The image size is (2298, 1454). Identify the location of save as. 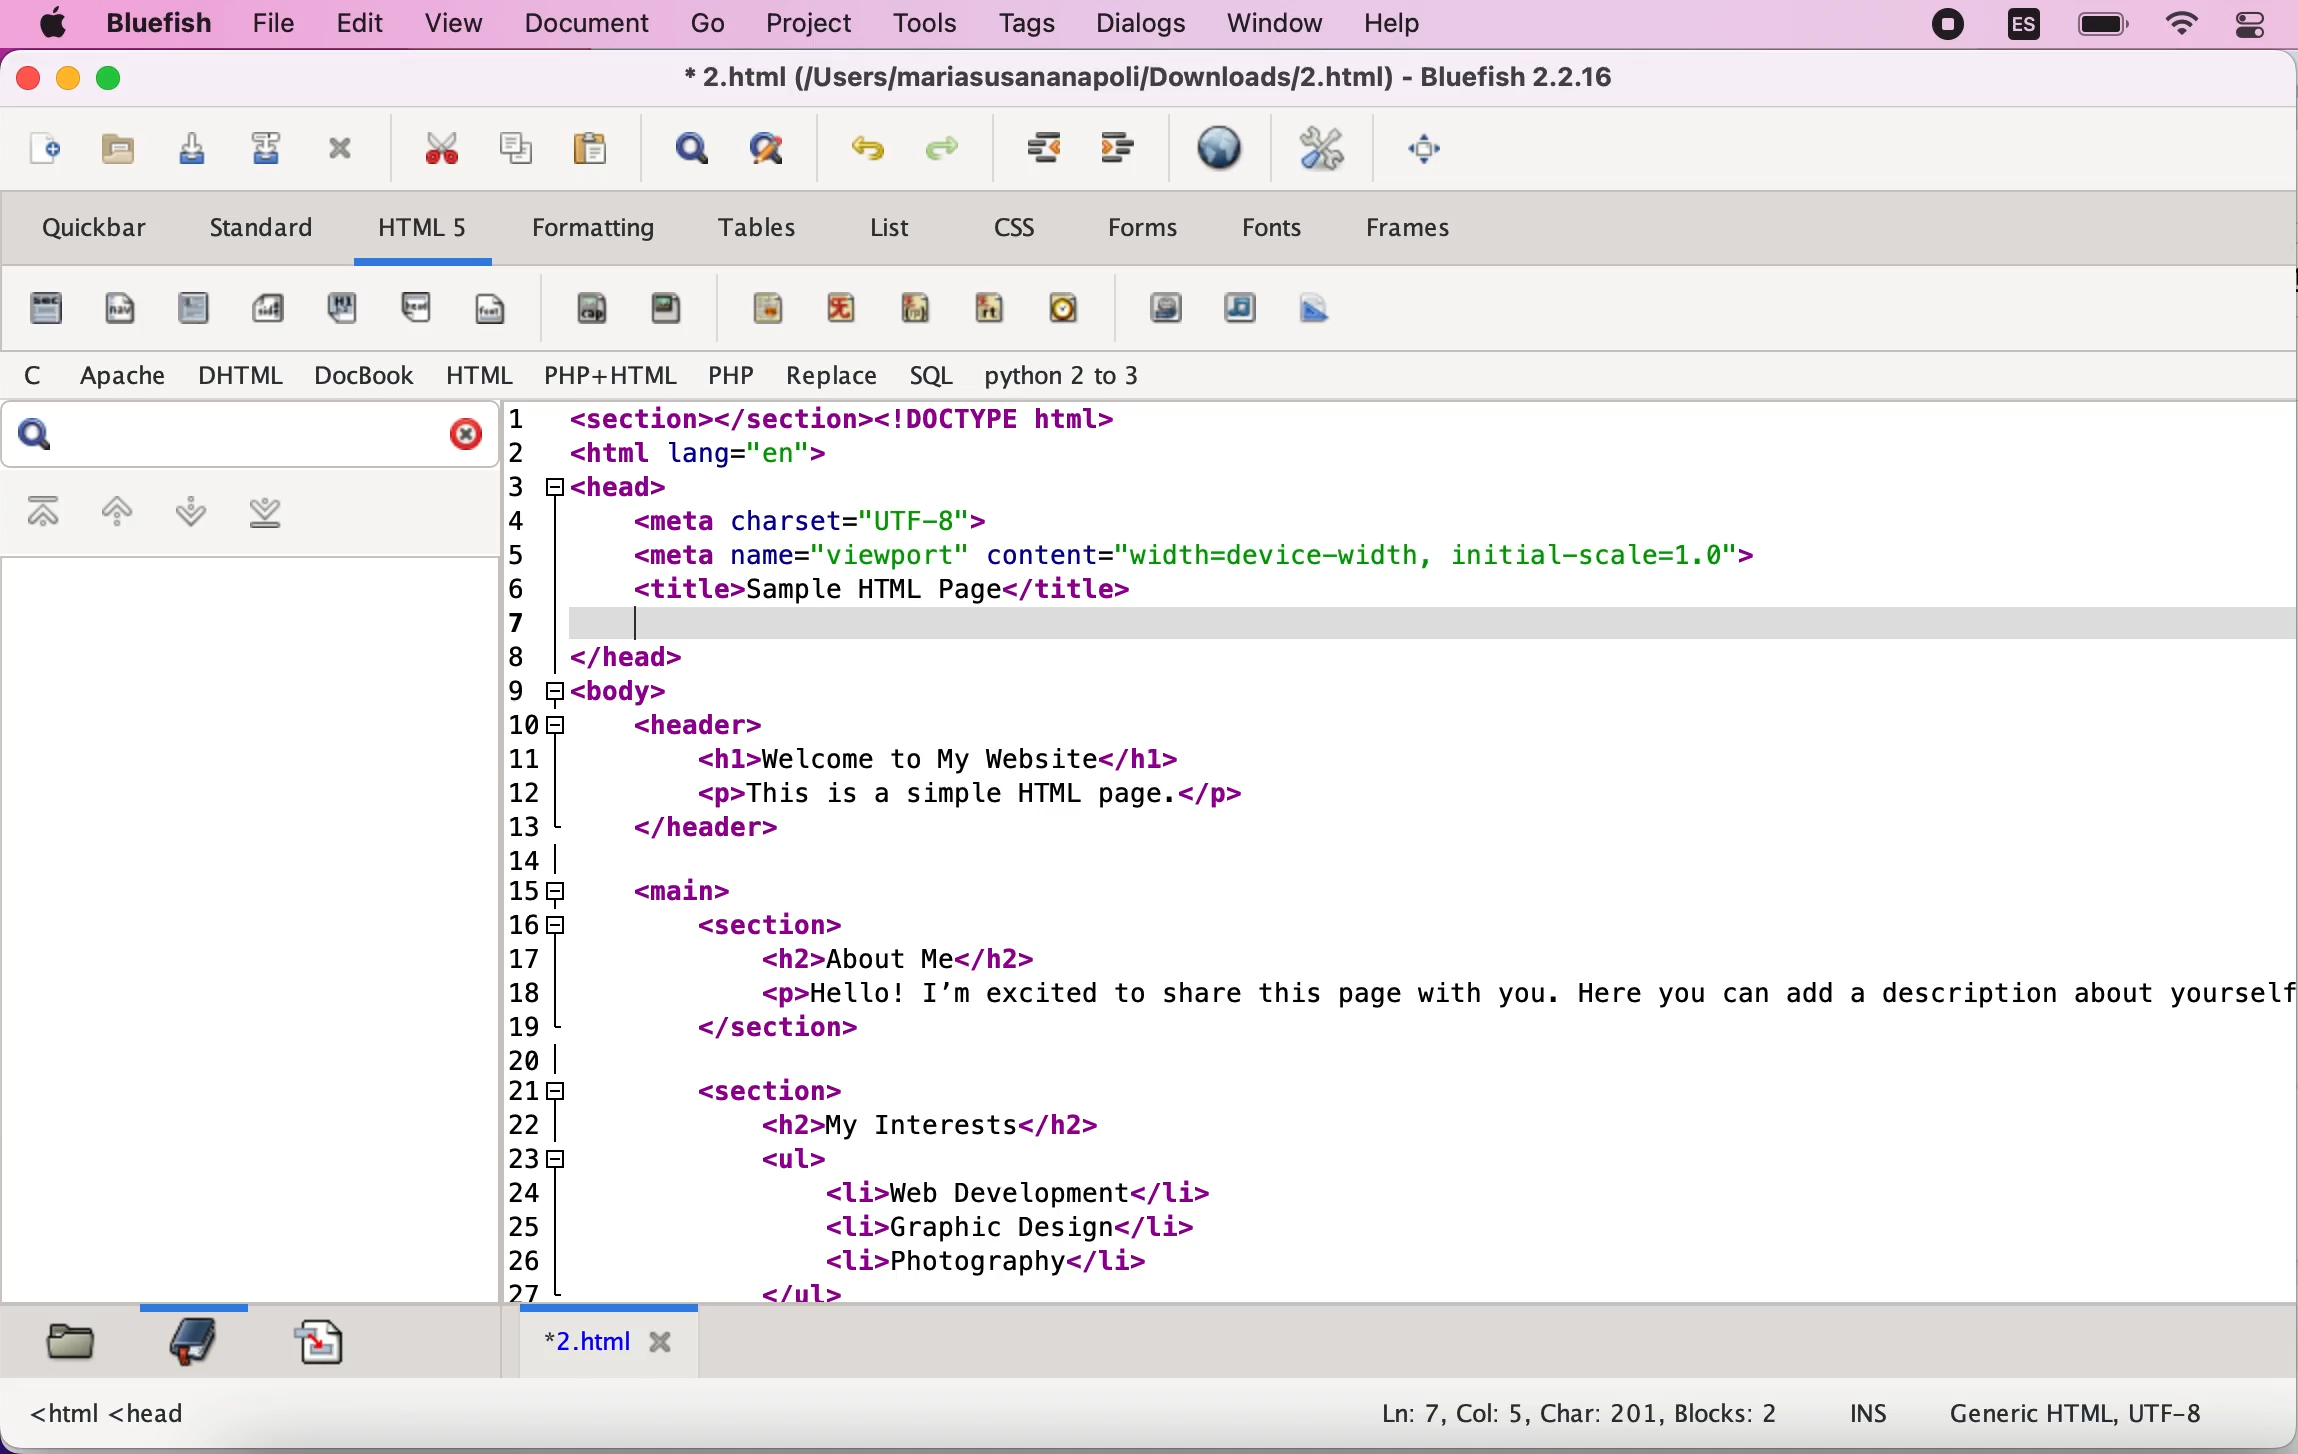
(270, 146).